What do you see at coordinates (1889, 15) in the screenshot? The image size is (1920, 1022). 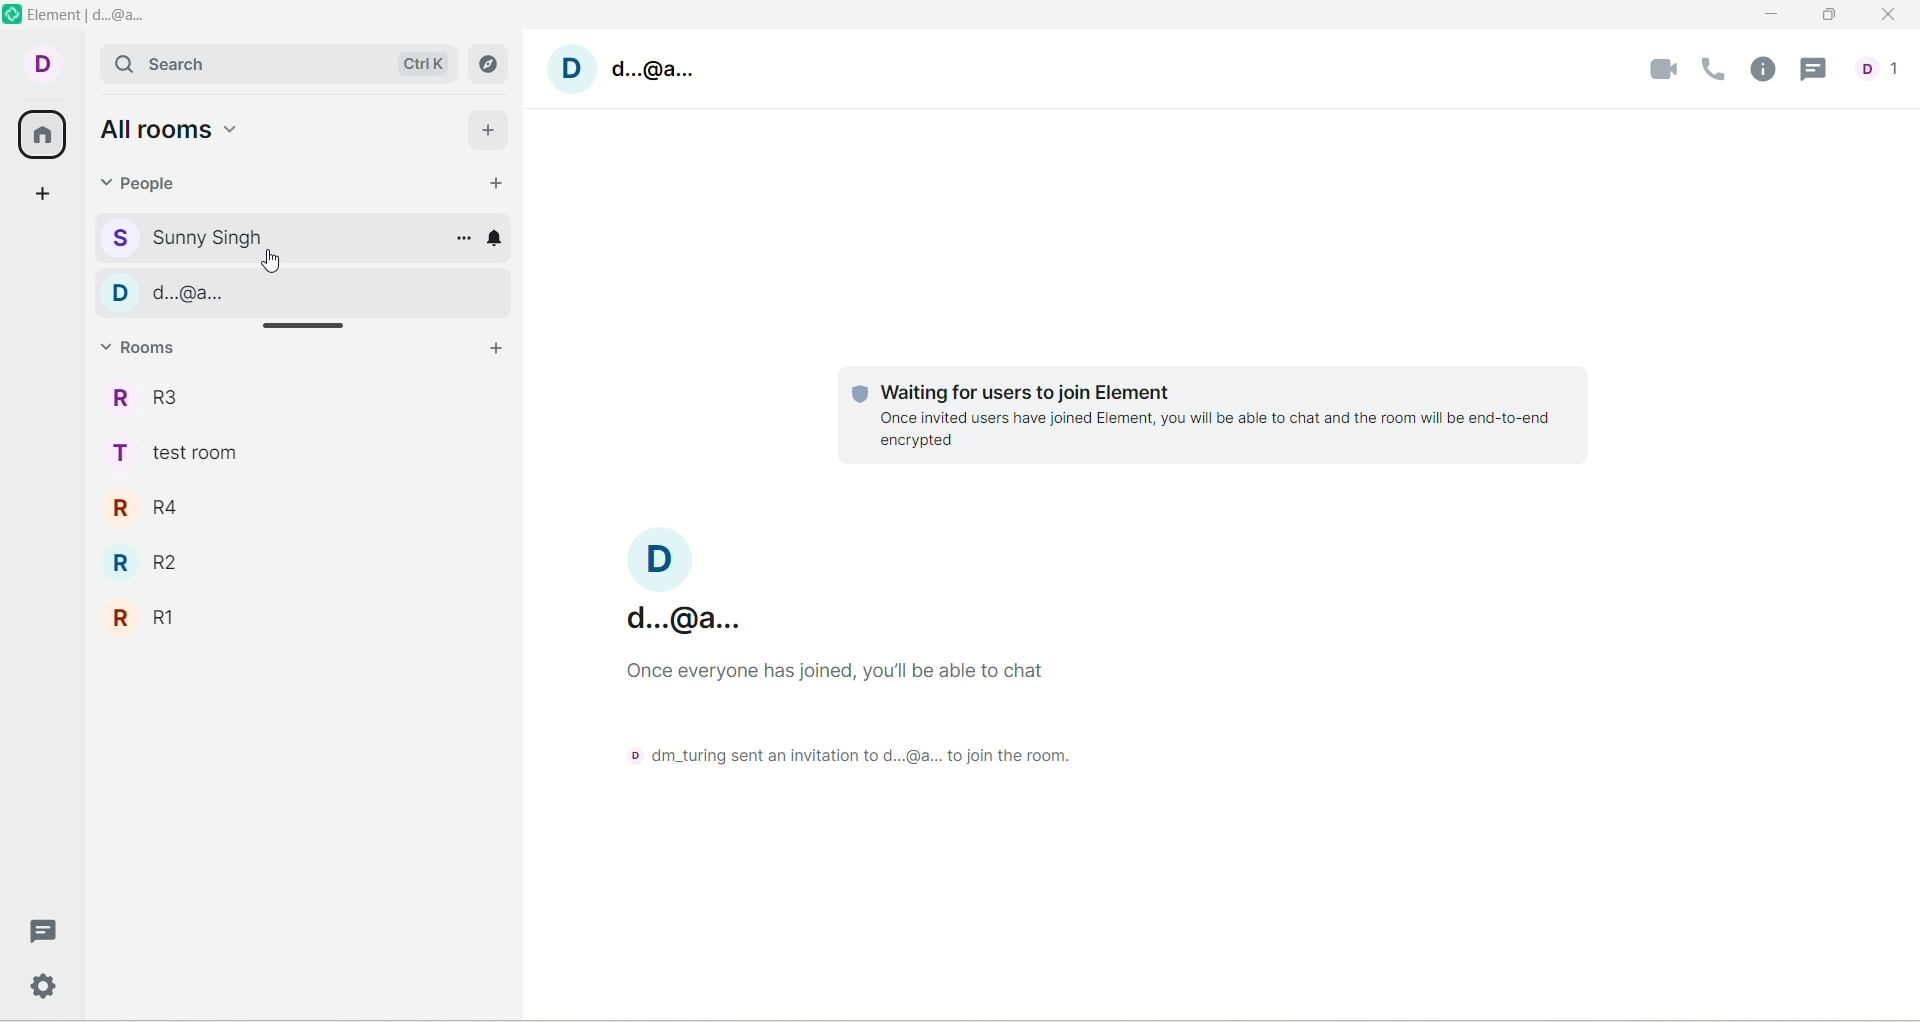 I see `close` at bounding box center [1889, 15].